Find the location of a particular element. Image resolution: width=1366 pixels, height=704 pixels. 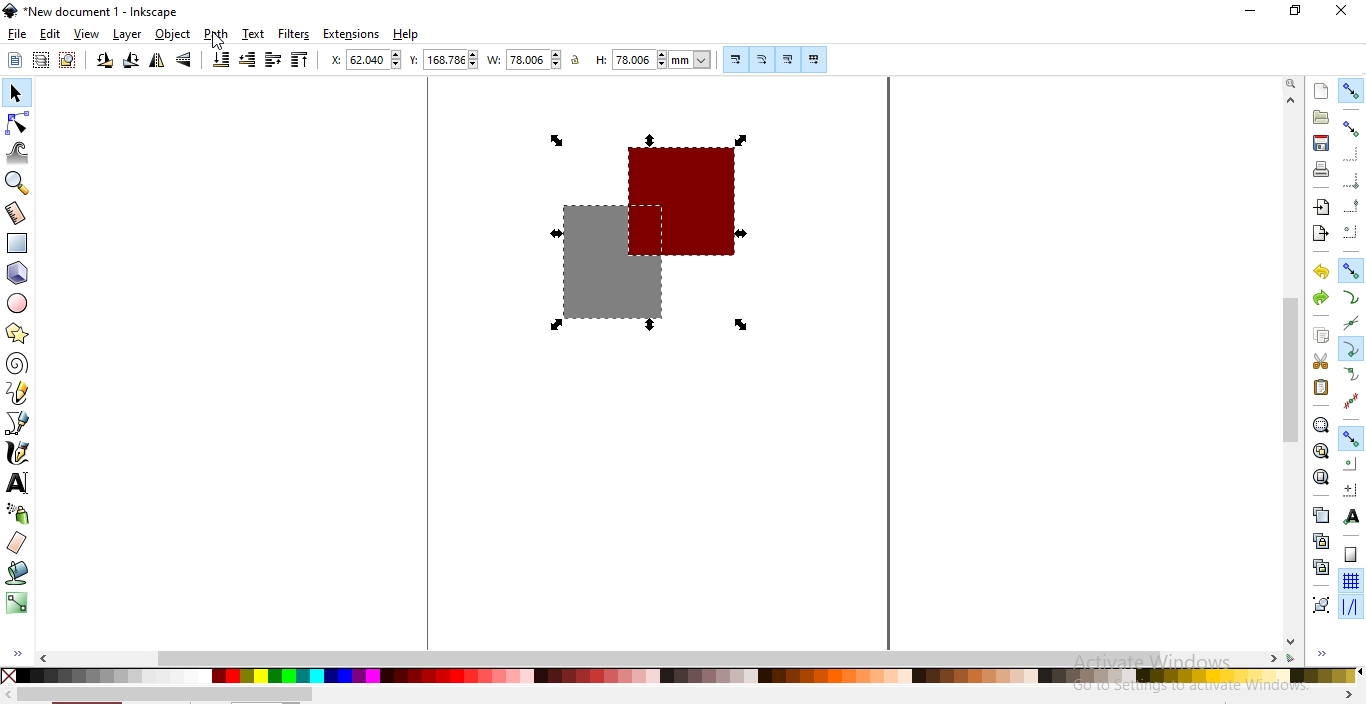

zoom in or out is located at coordinates (15, 183).